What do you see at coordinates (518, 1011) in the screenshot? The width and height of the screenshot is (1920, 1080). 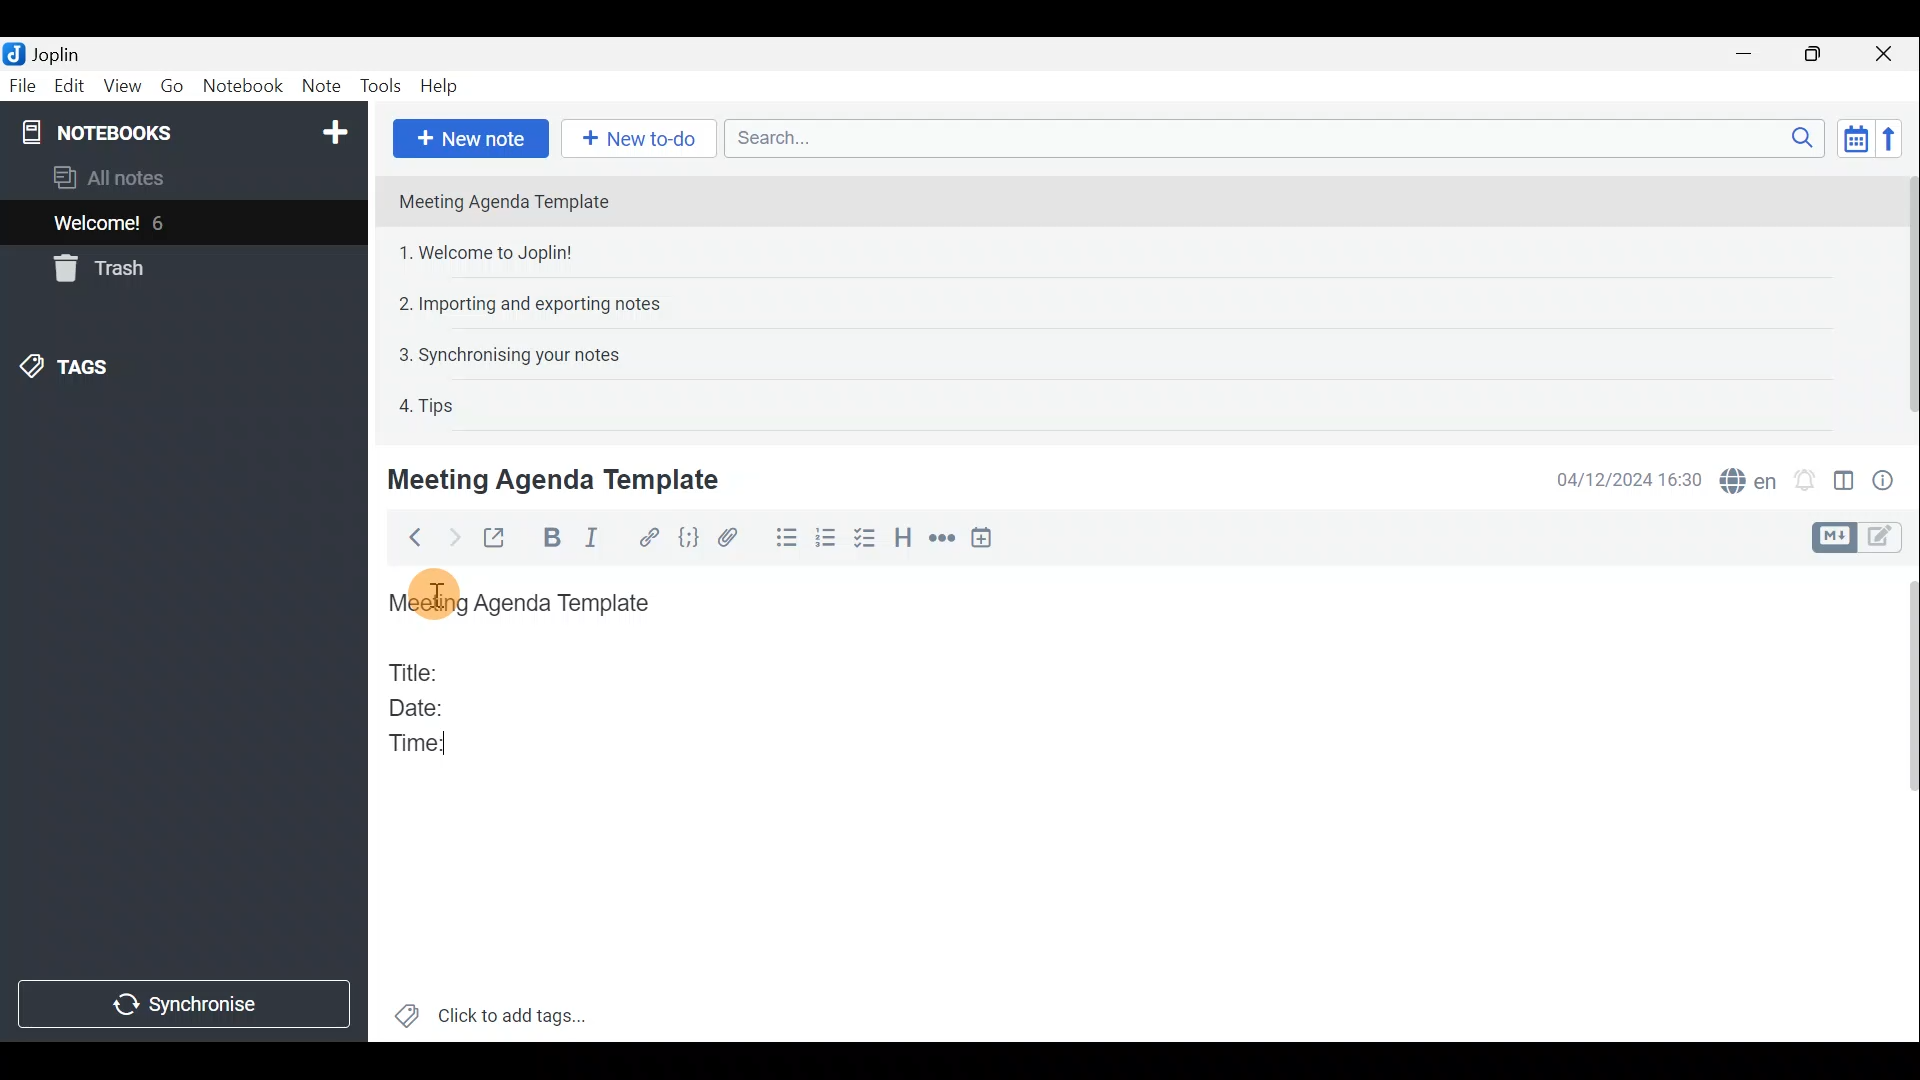 I see `Click to add tags` at bounding box center [518, 1011].